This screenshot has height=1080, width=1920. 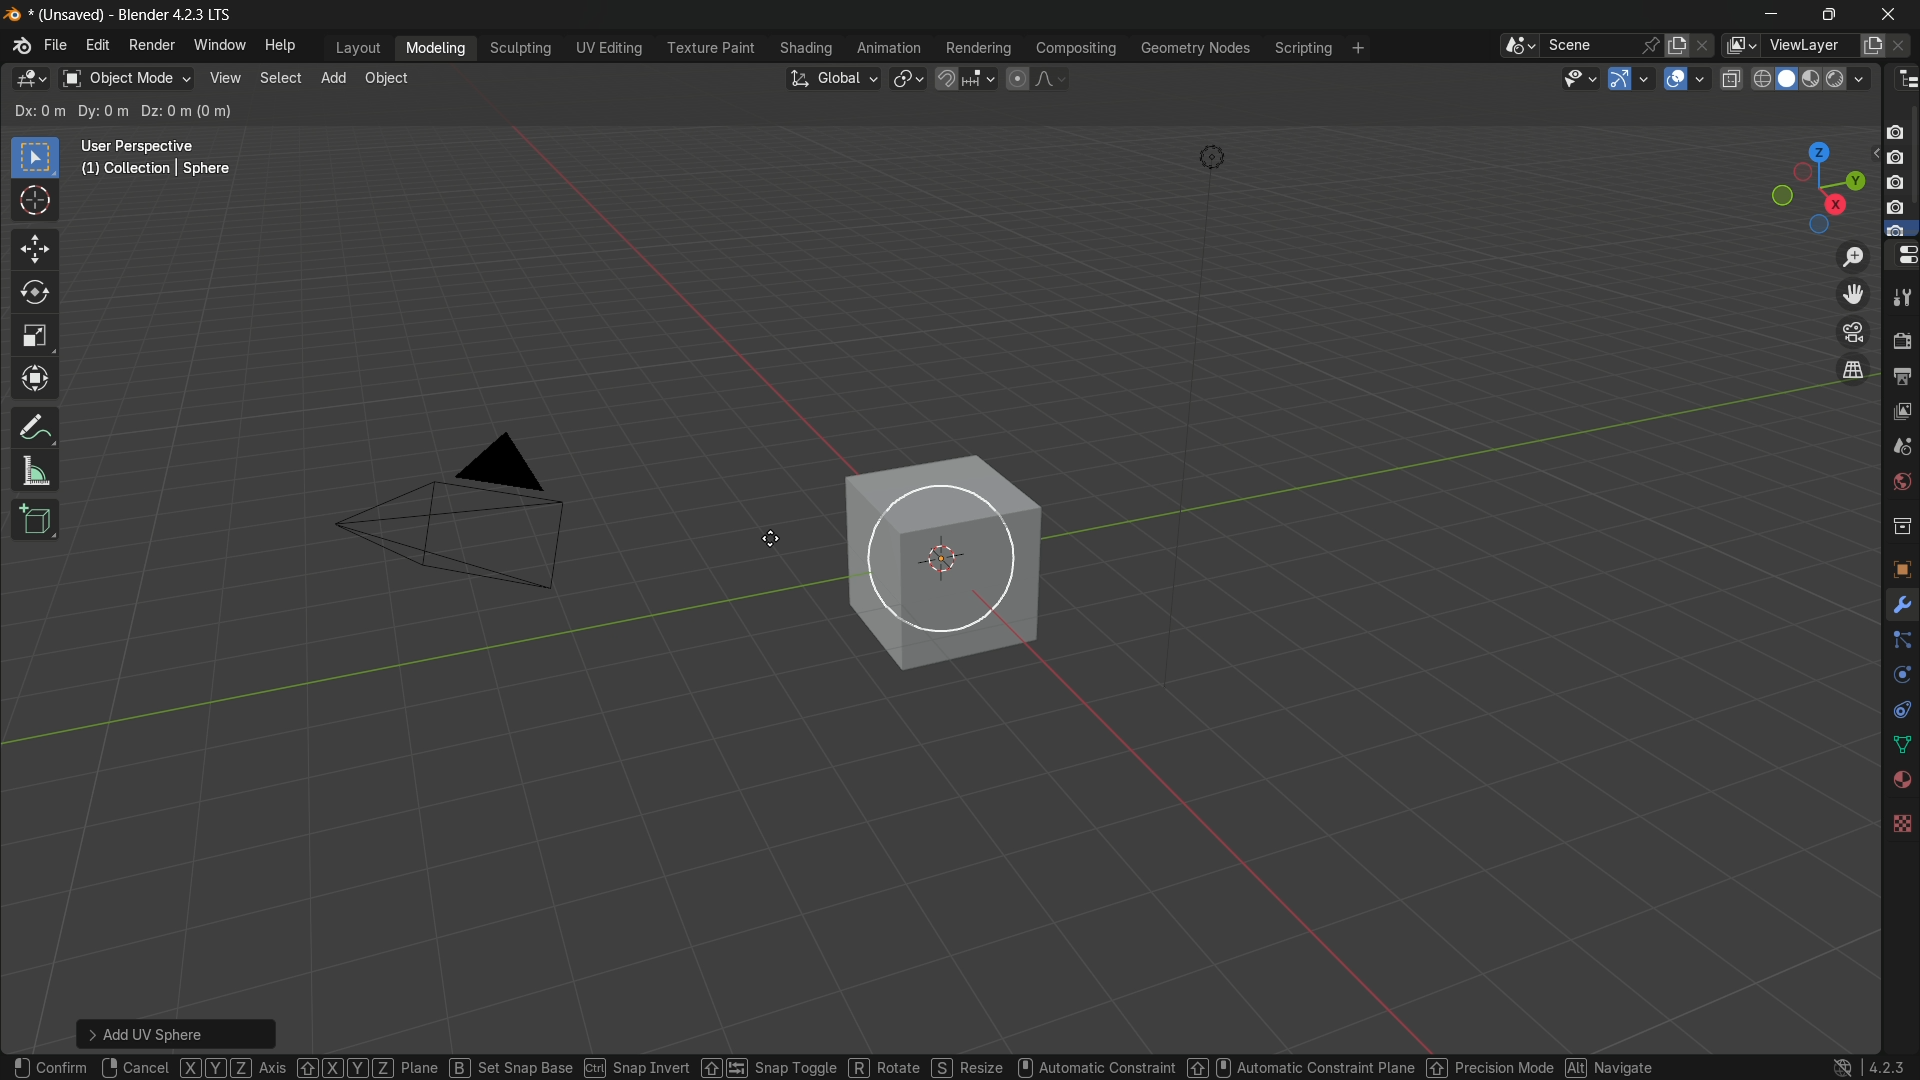 What do you see at coordinates (356, 47) in the screenshot?
I see `layout menu` at bounding box center [356, 47].